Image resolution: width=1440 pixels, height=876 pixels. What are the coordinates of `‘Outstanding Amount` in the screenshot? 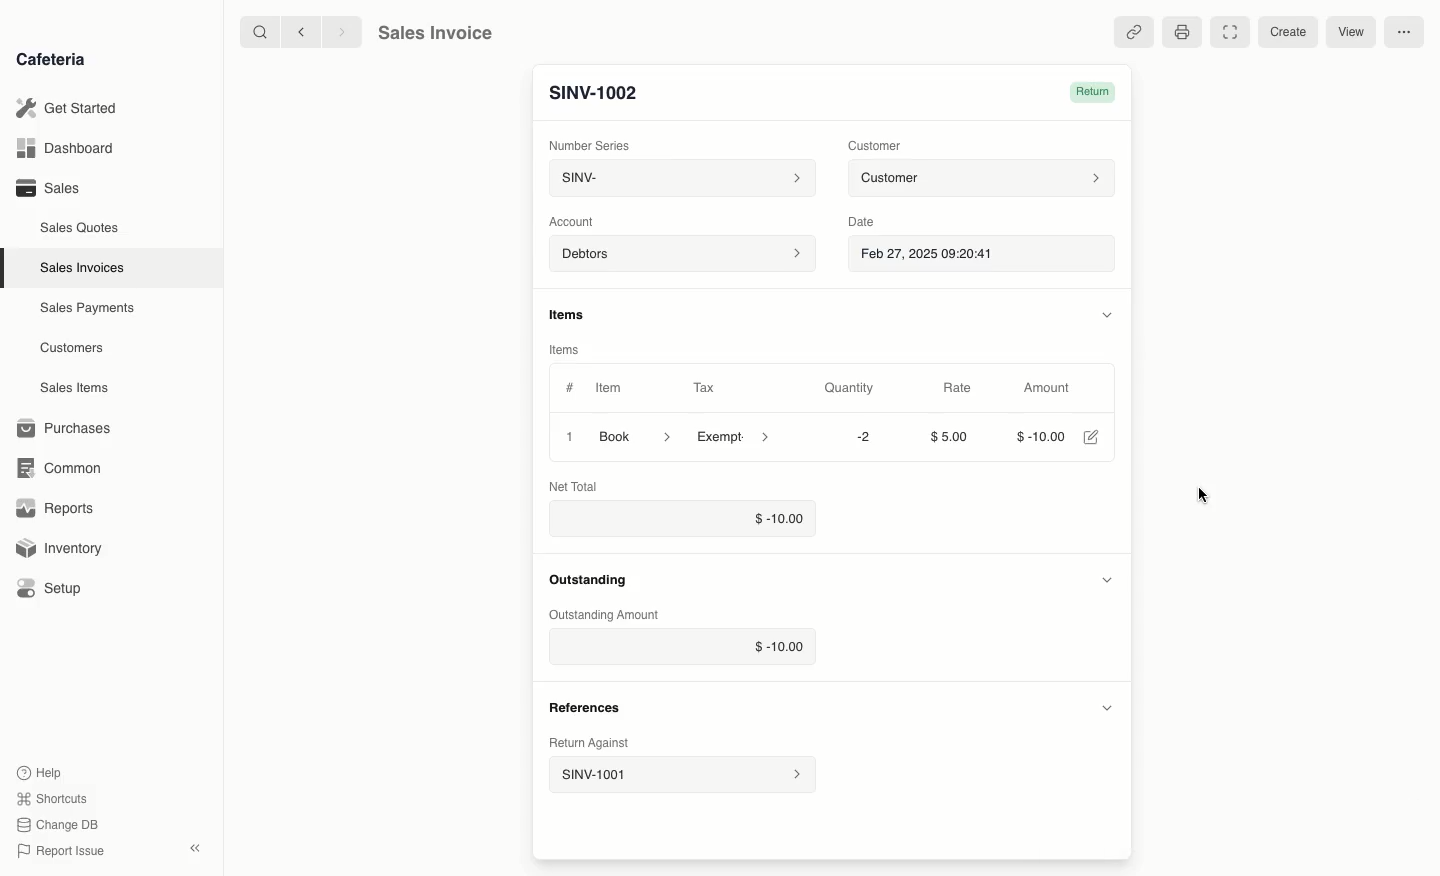 It's located at (608, 613).